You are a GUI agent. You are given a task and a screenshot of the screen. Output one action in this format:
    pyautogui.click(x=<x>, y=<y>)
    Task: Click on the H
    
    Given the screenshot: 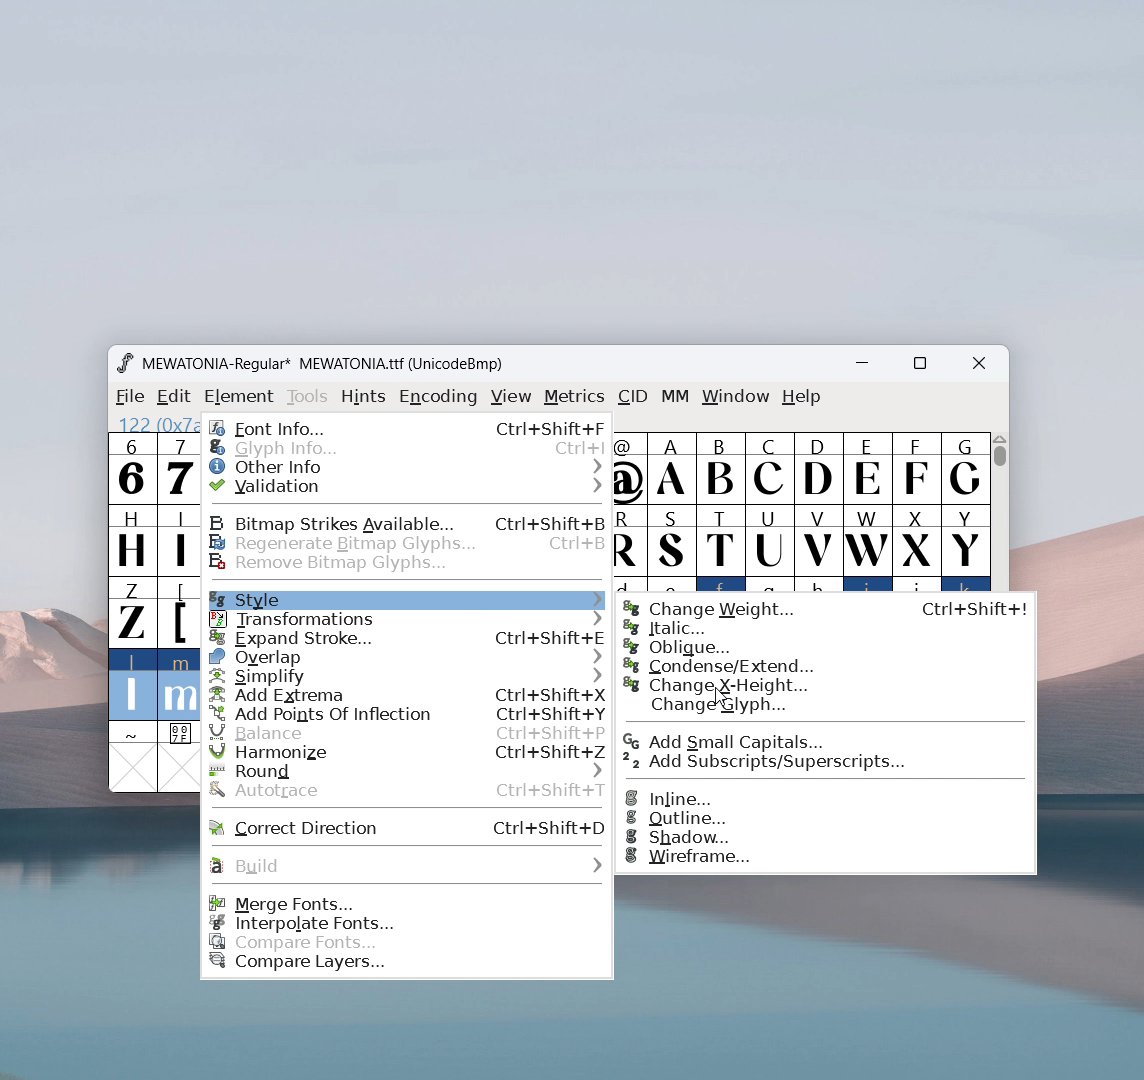 What is the action you would take?
    pyautogui.click(x=131, y=538)
    